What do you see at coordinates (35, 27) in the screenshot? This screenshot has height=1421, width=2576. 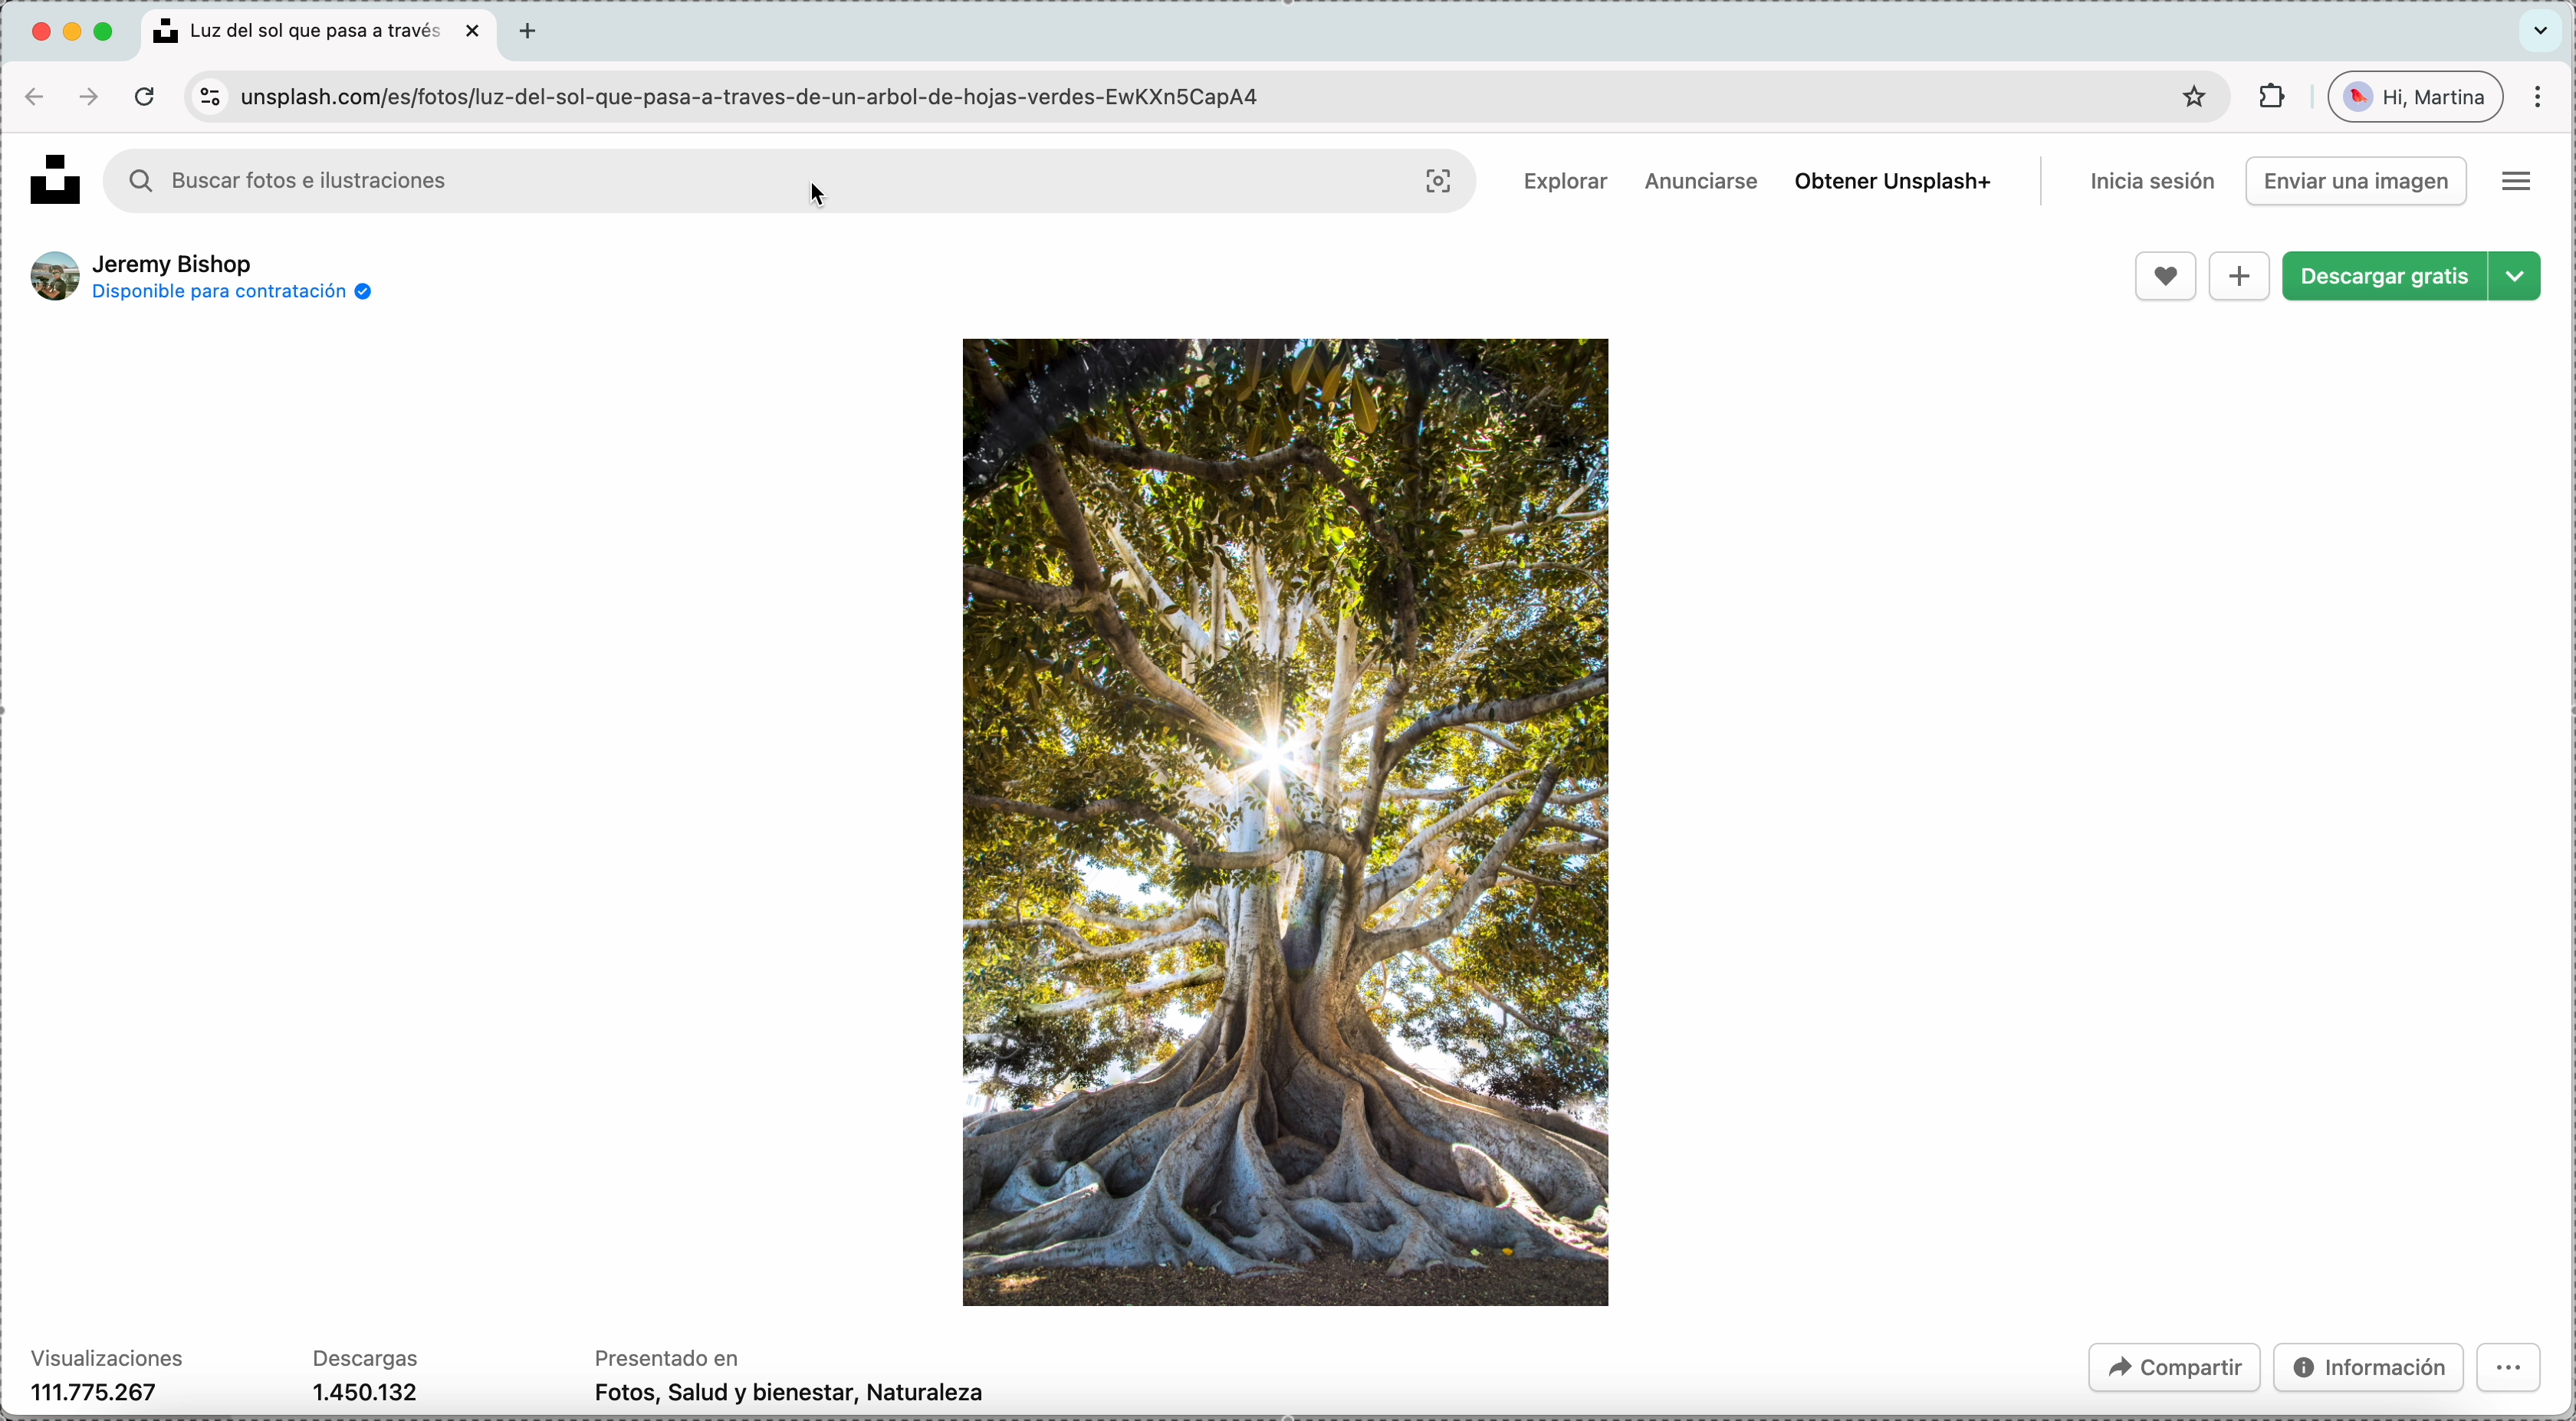 I see `close` at bounding box center [35, 27].